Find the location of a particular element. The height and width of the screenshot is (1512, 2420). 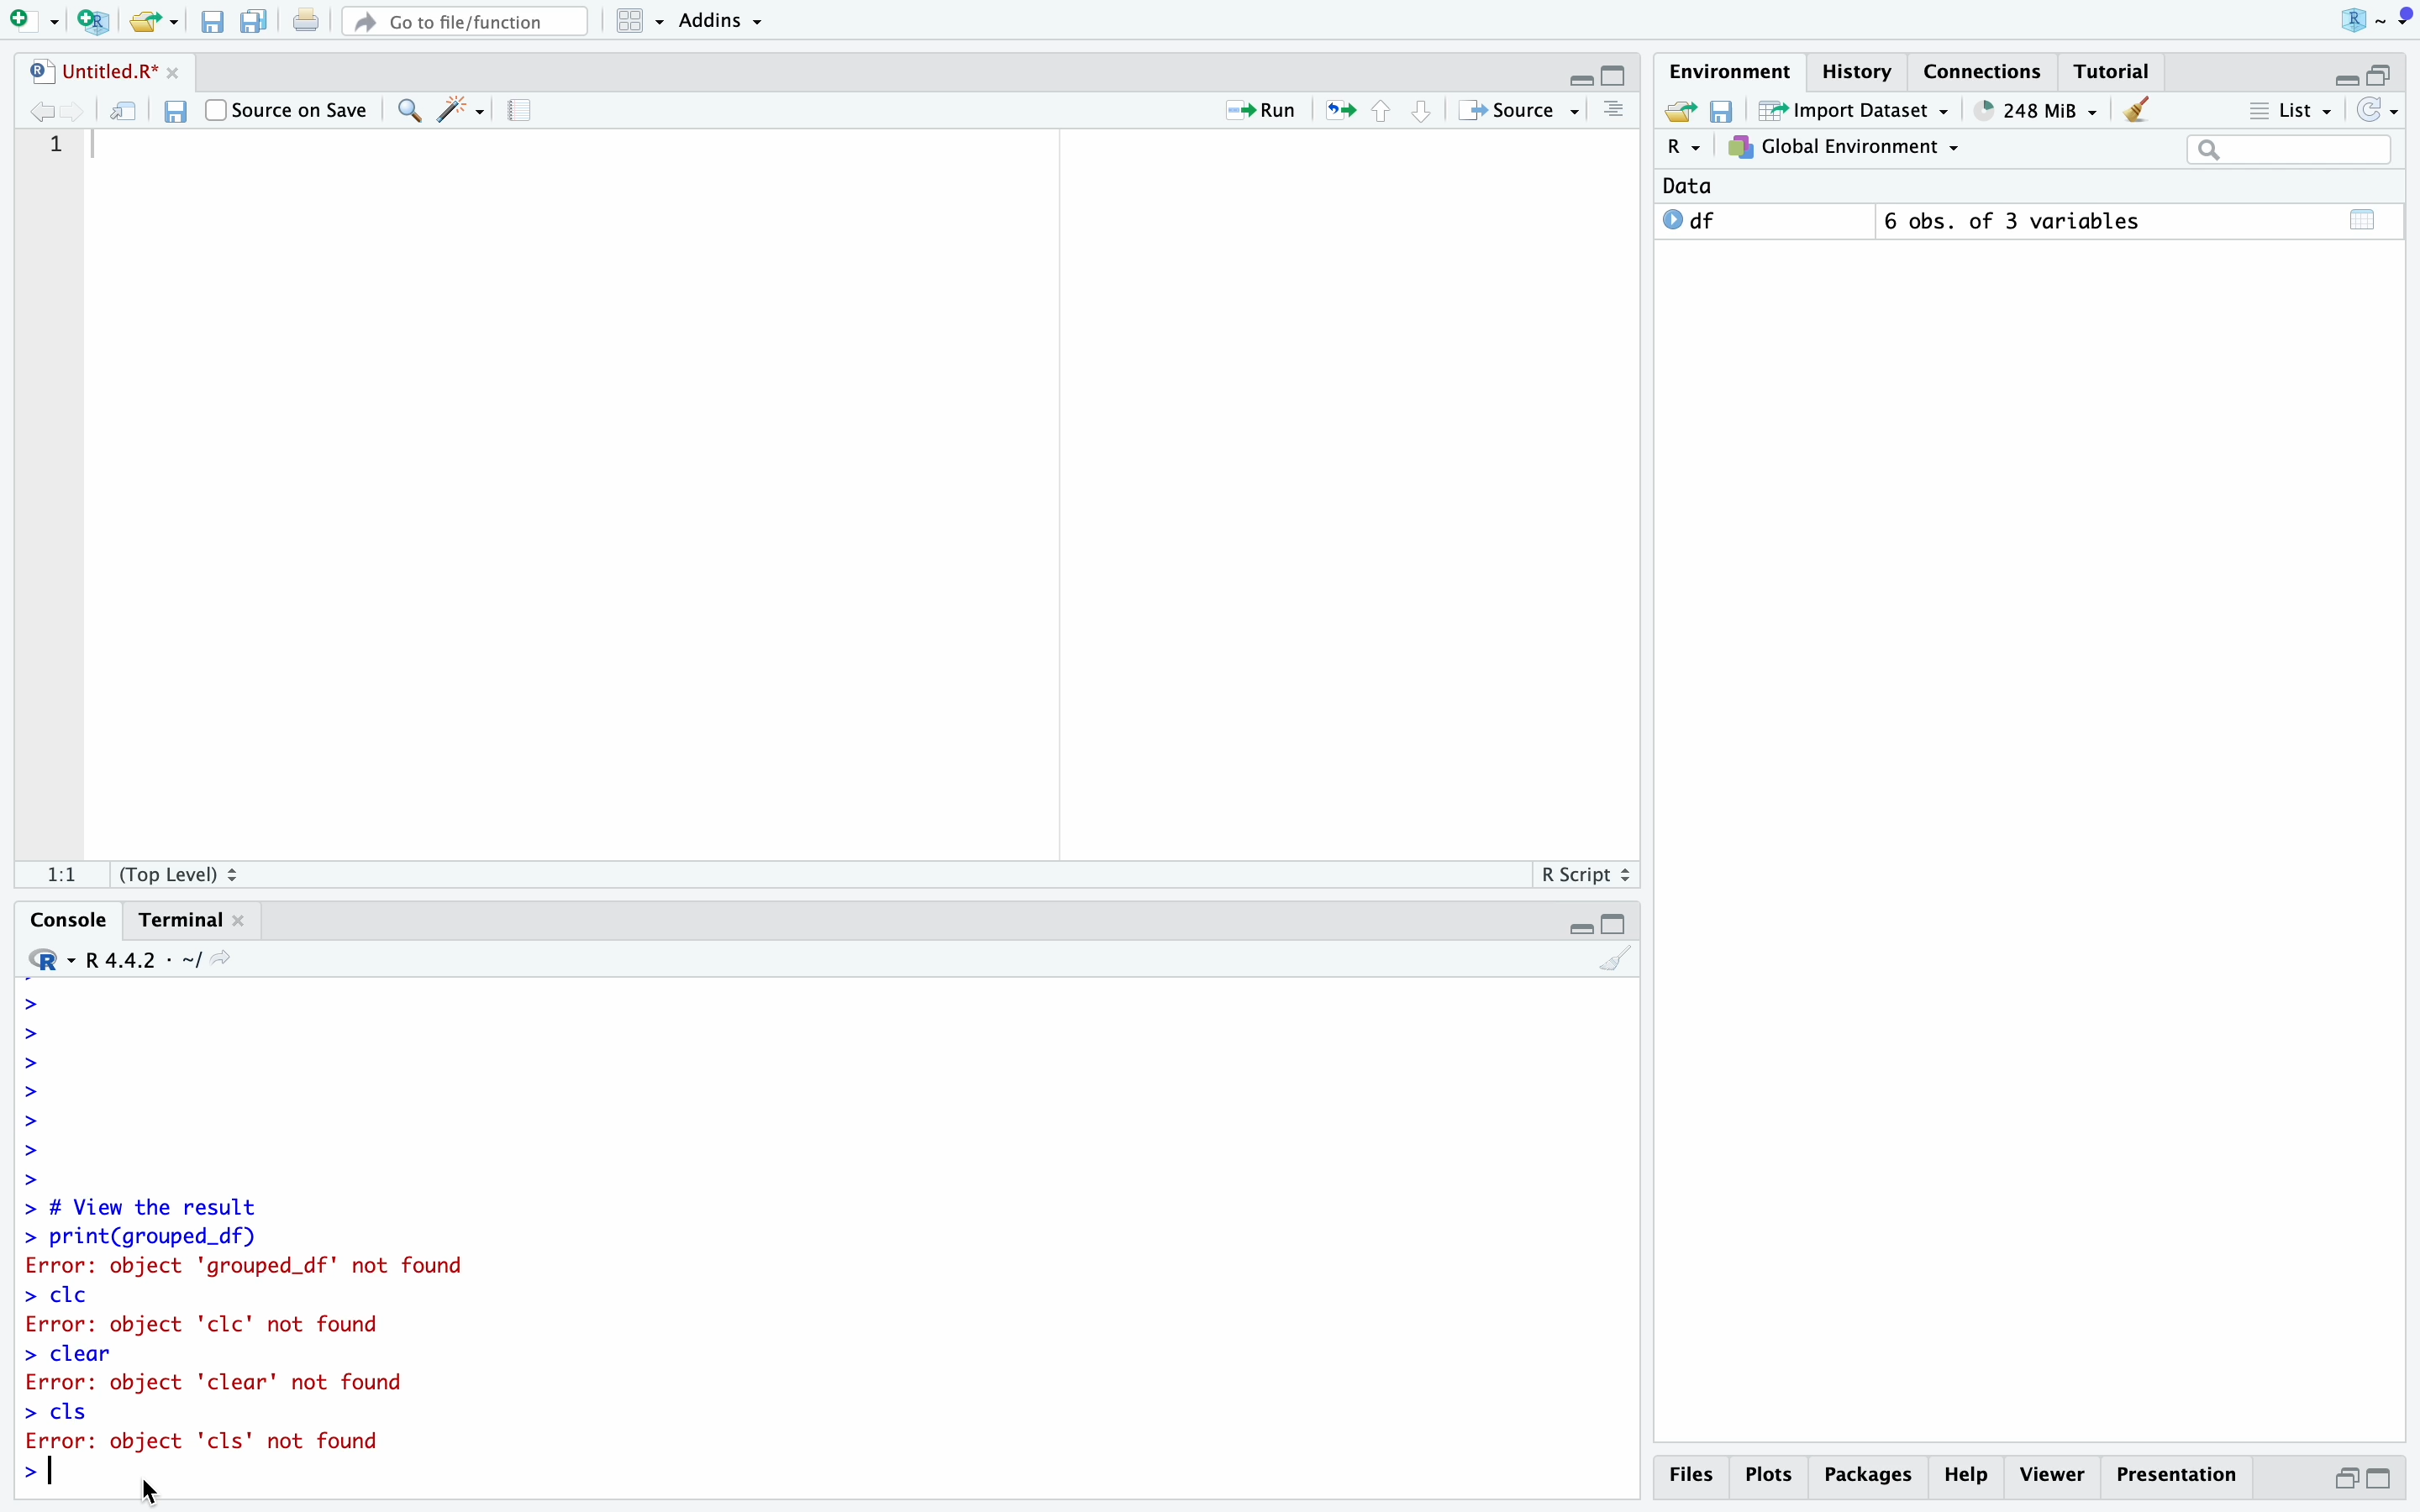

O df is located at coordinates (1764, 221).